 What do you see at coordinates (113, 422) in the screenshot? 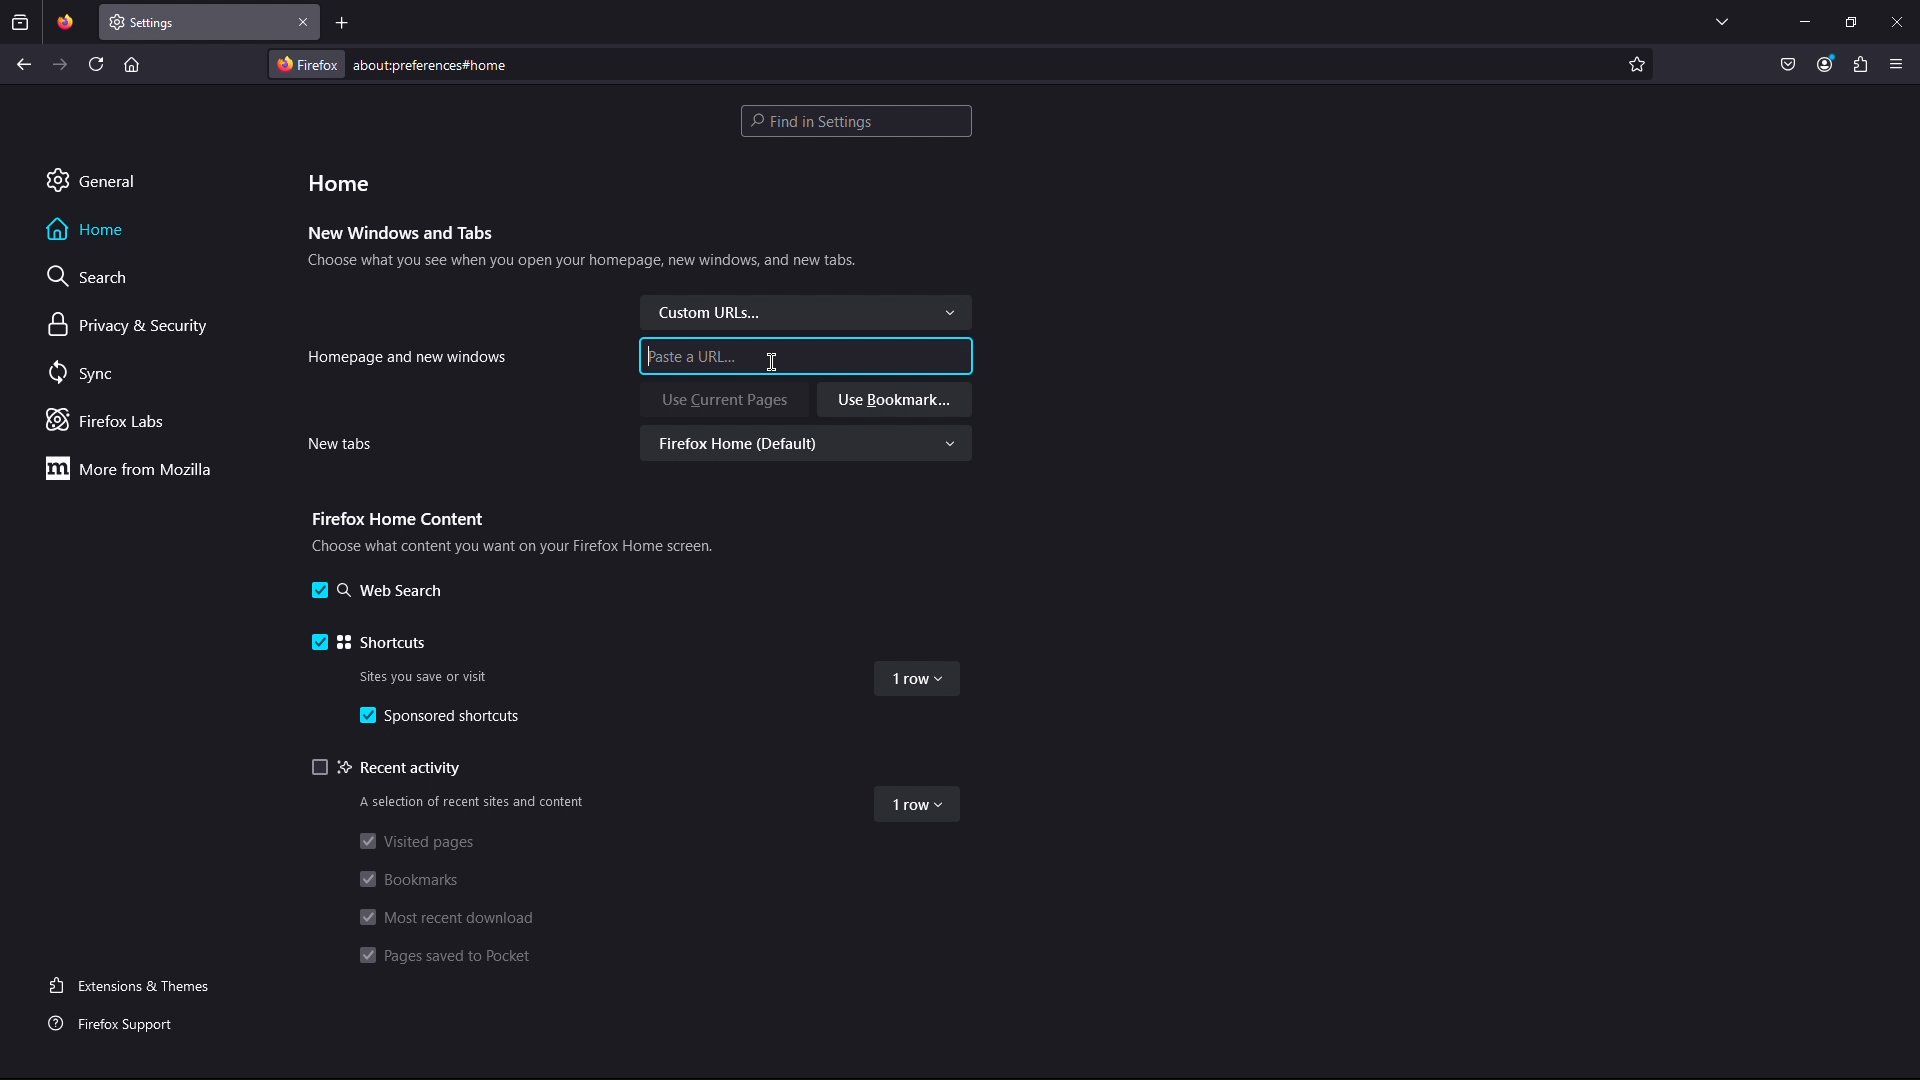
I see `Firefox Labs` at bounding box center [113, 422].